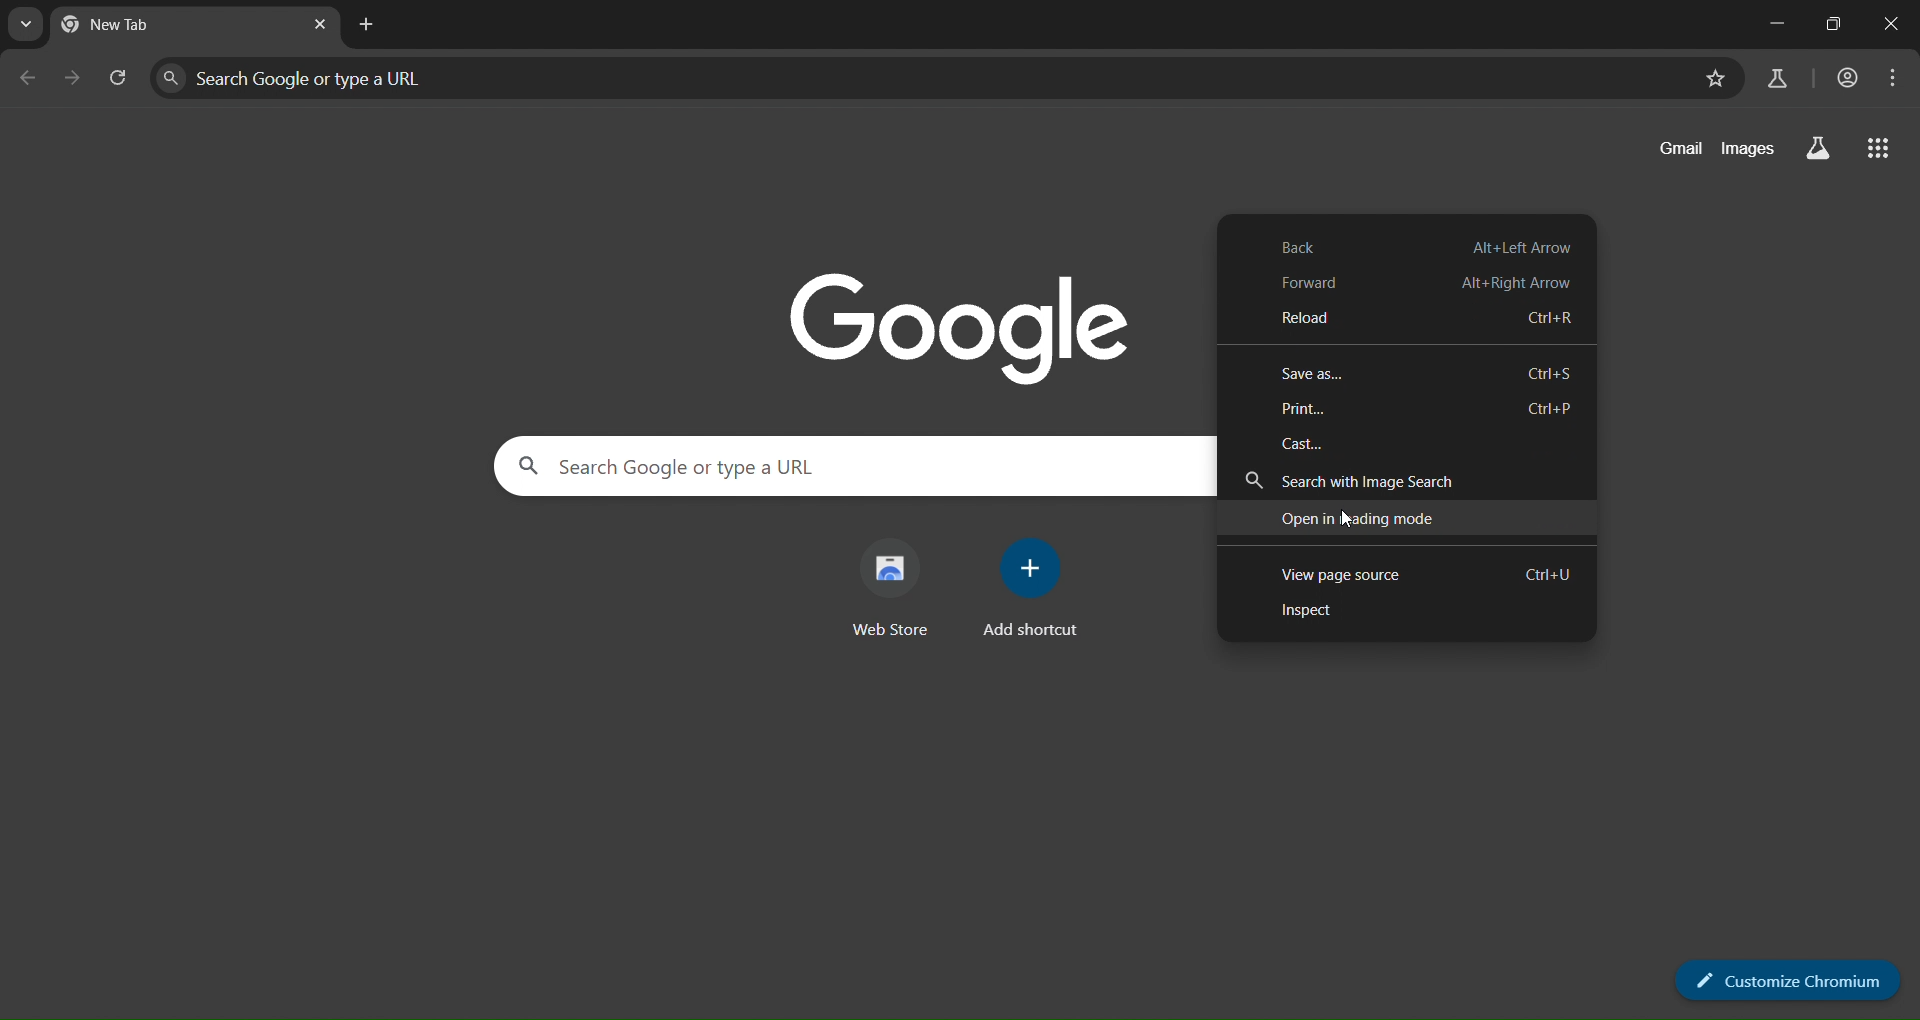  Describe the element at coordinates (1886, 76) in the screenshot. I see `menu` at that location.